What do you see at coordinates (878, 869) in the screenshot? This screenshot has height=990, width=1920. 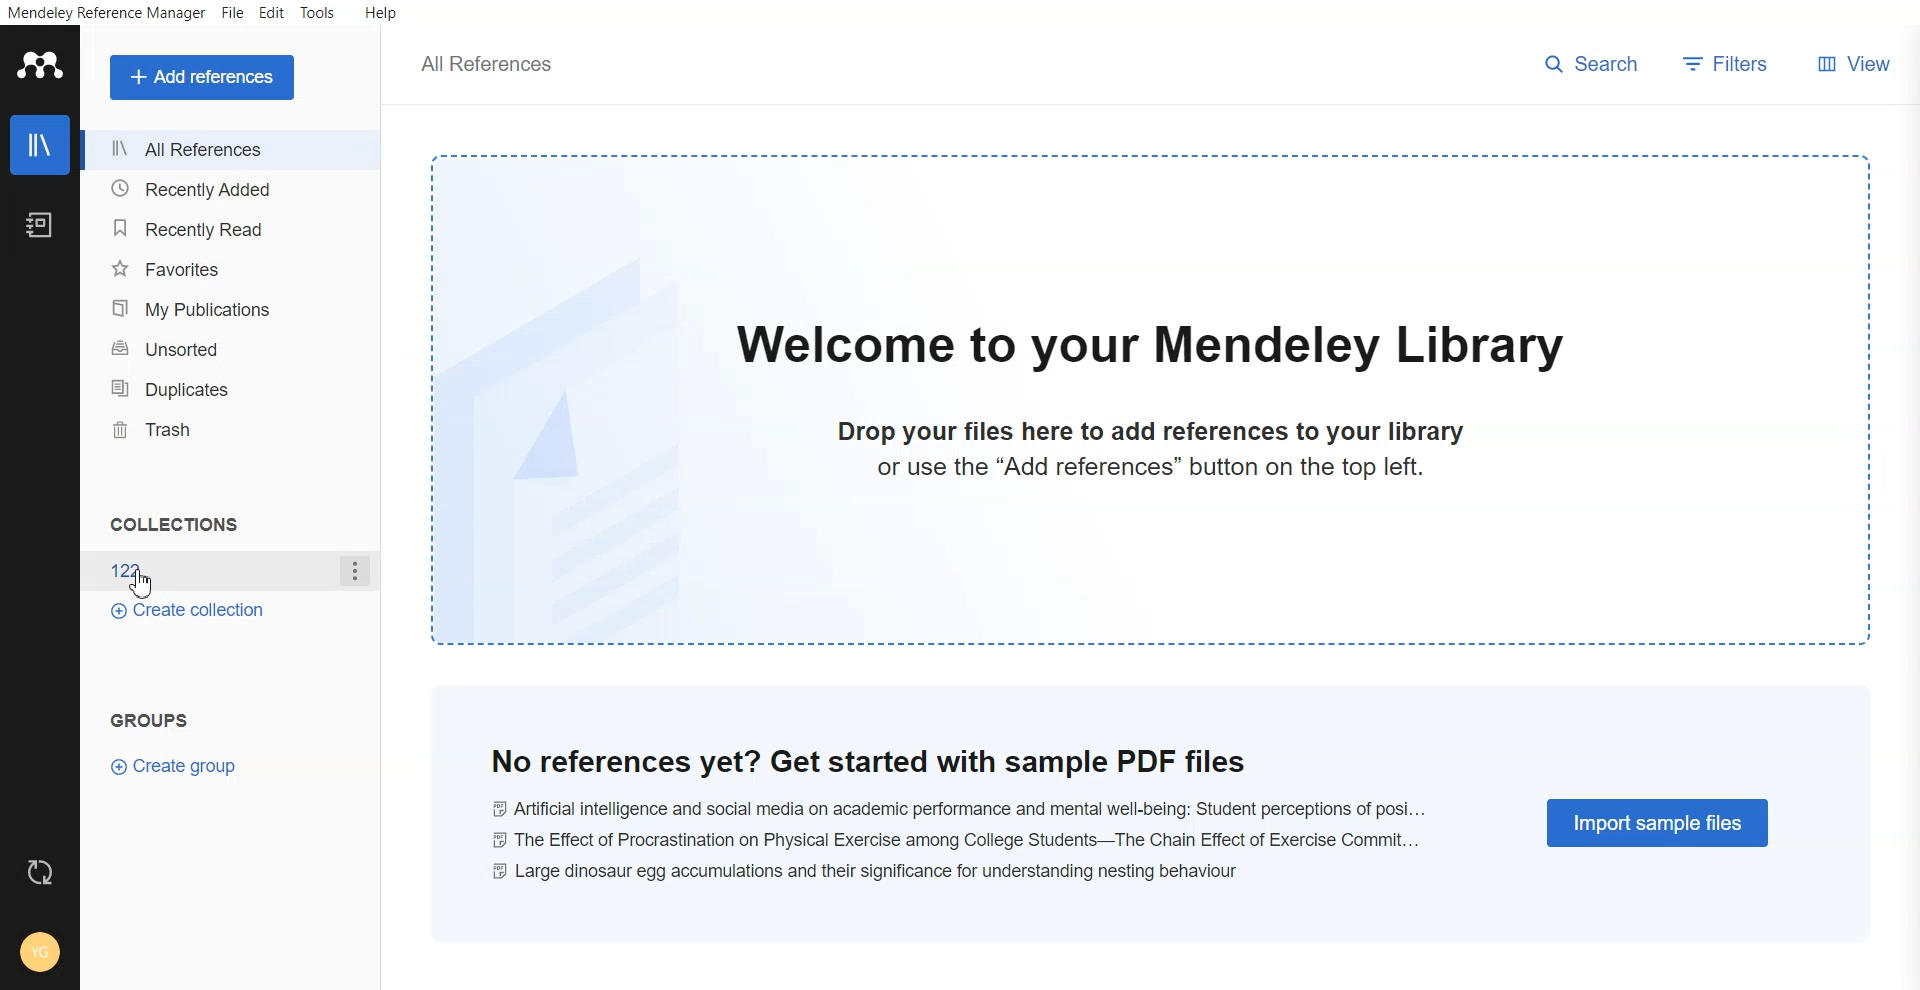 I see `large dinosaur egg accumulations and their significance for understanding nestling behaviour` at bounding box center [878, 869].